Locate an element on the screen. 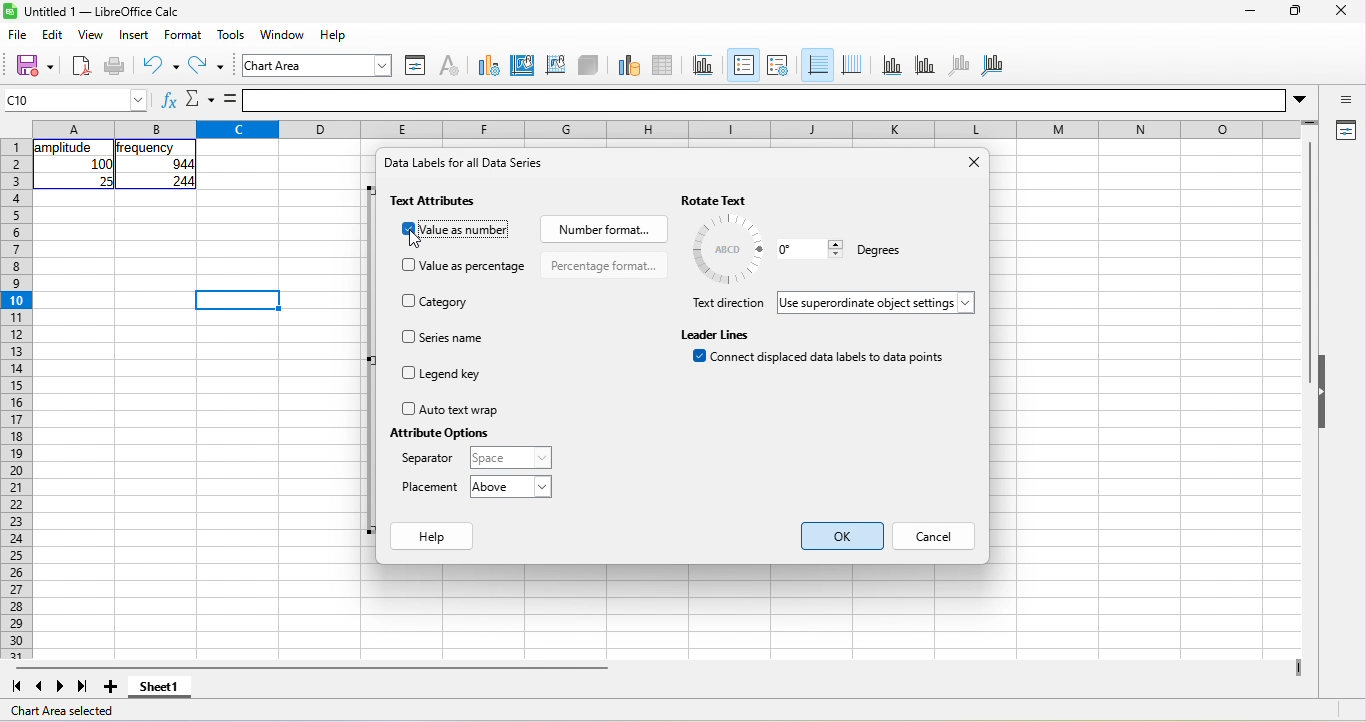  window is located at coordinates (286, 36).